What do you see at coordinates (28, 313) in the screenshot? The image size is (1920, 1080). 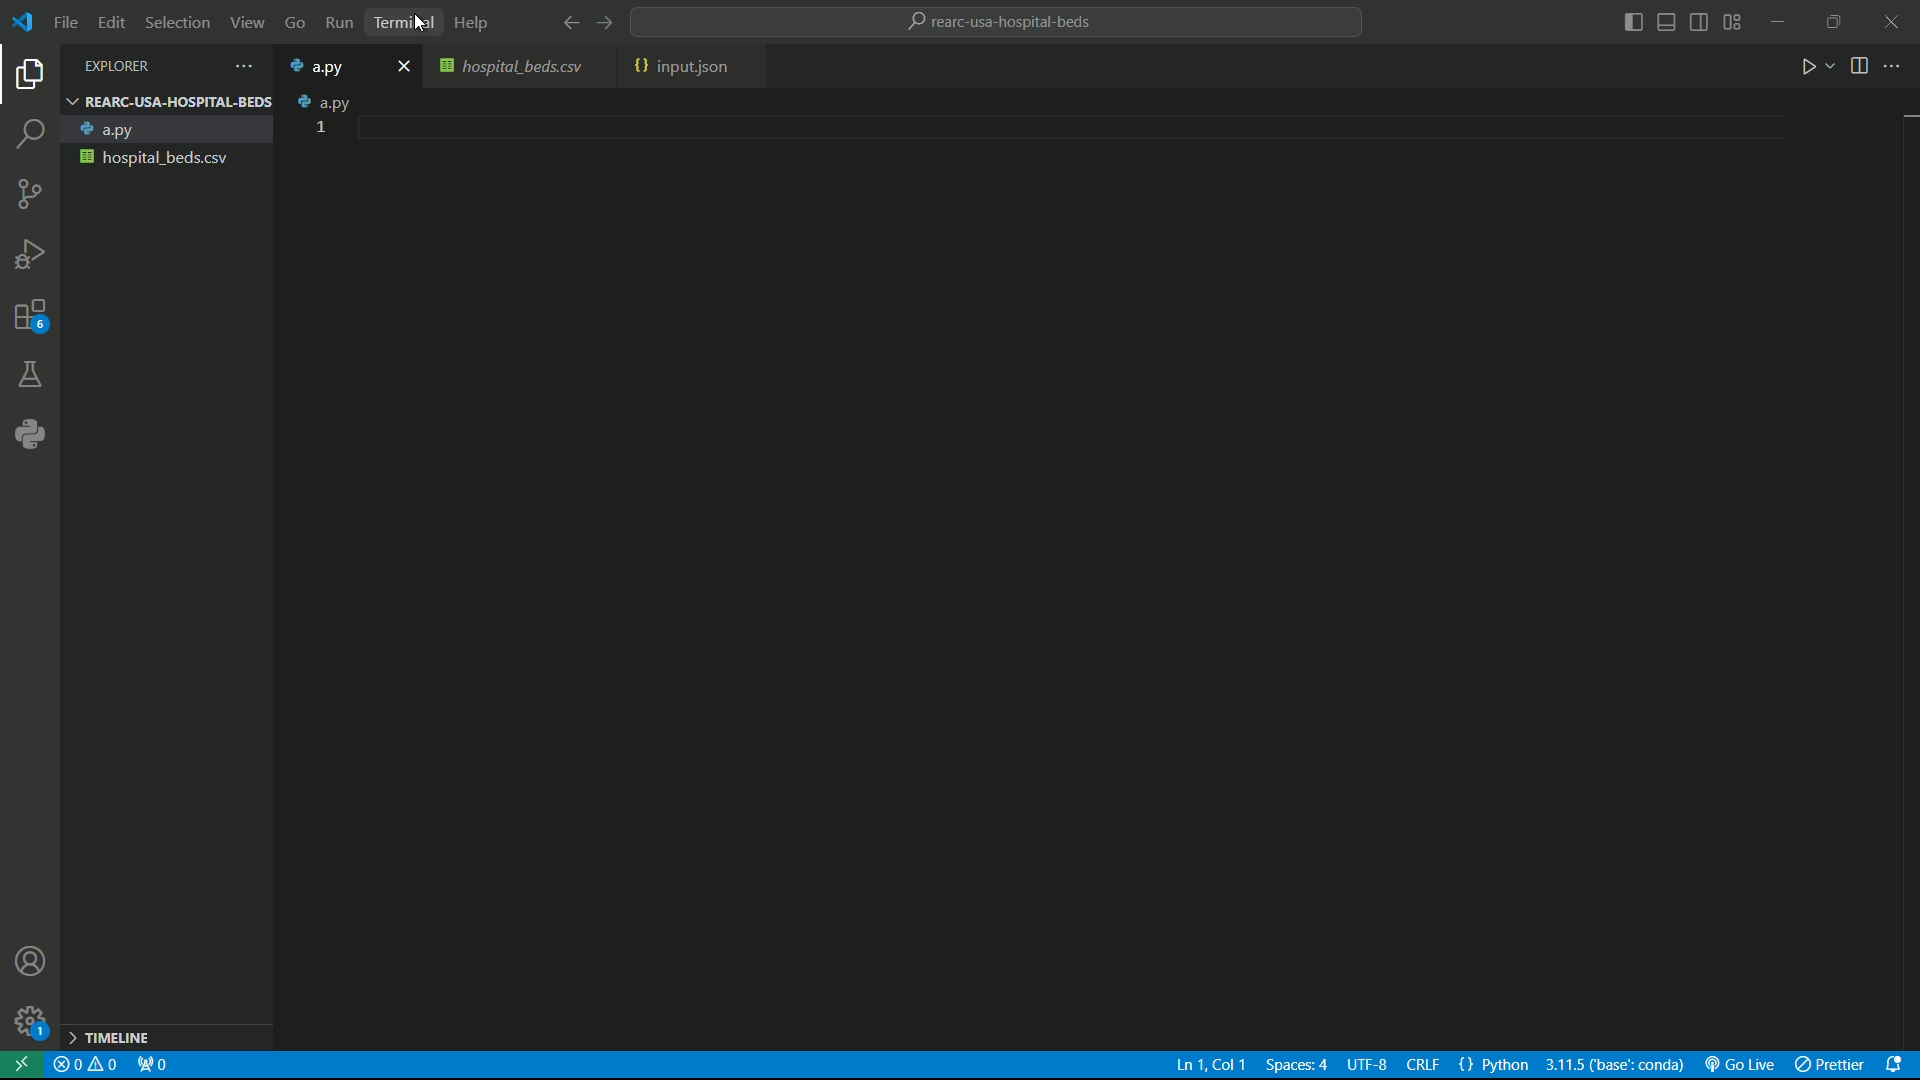 I see `extensions` at bounding box center [28, 313].